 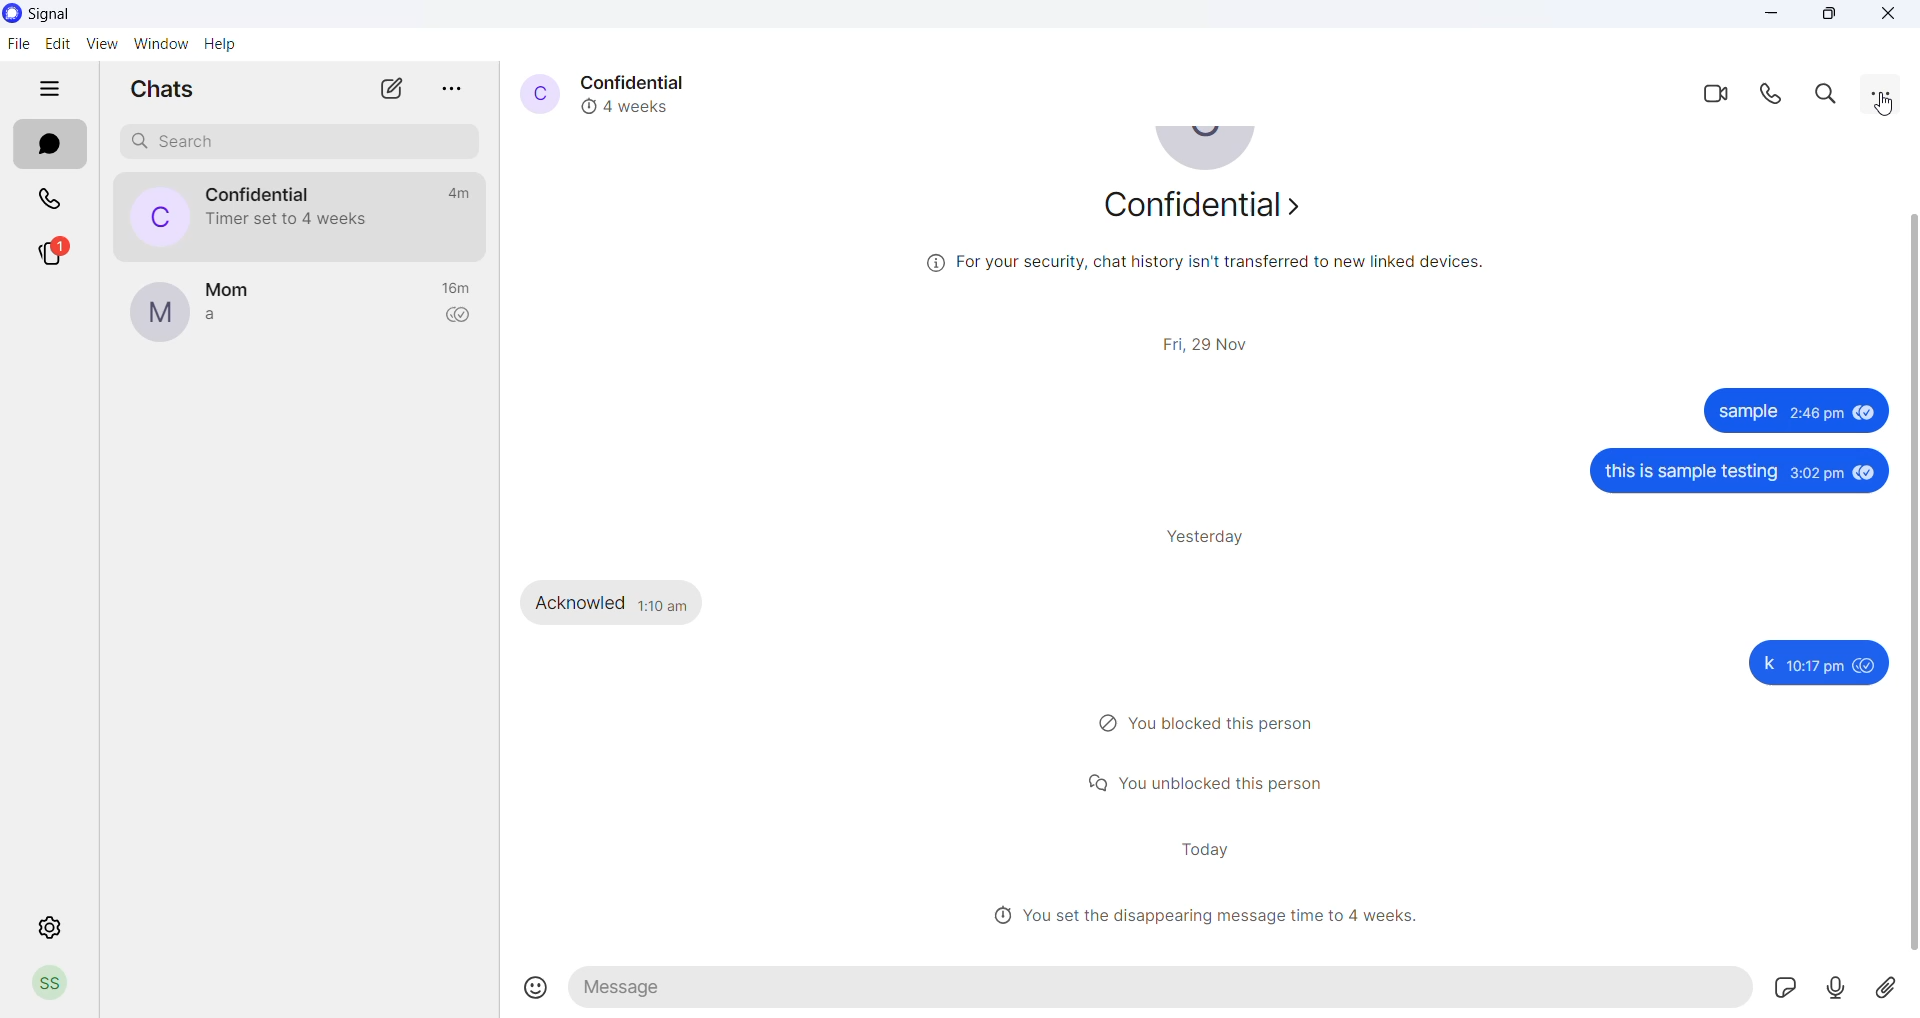 I want to click on profile, so click(x=58, y=985).